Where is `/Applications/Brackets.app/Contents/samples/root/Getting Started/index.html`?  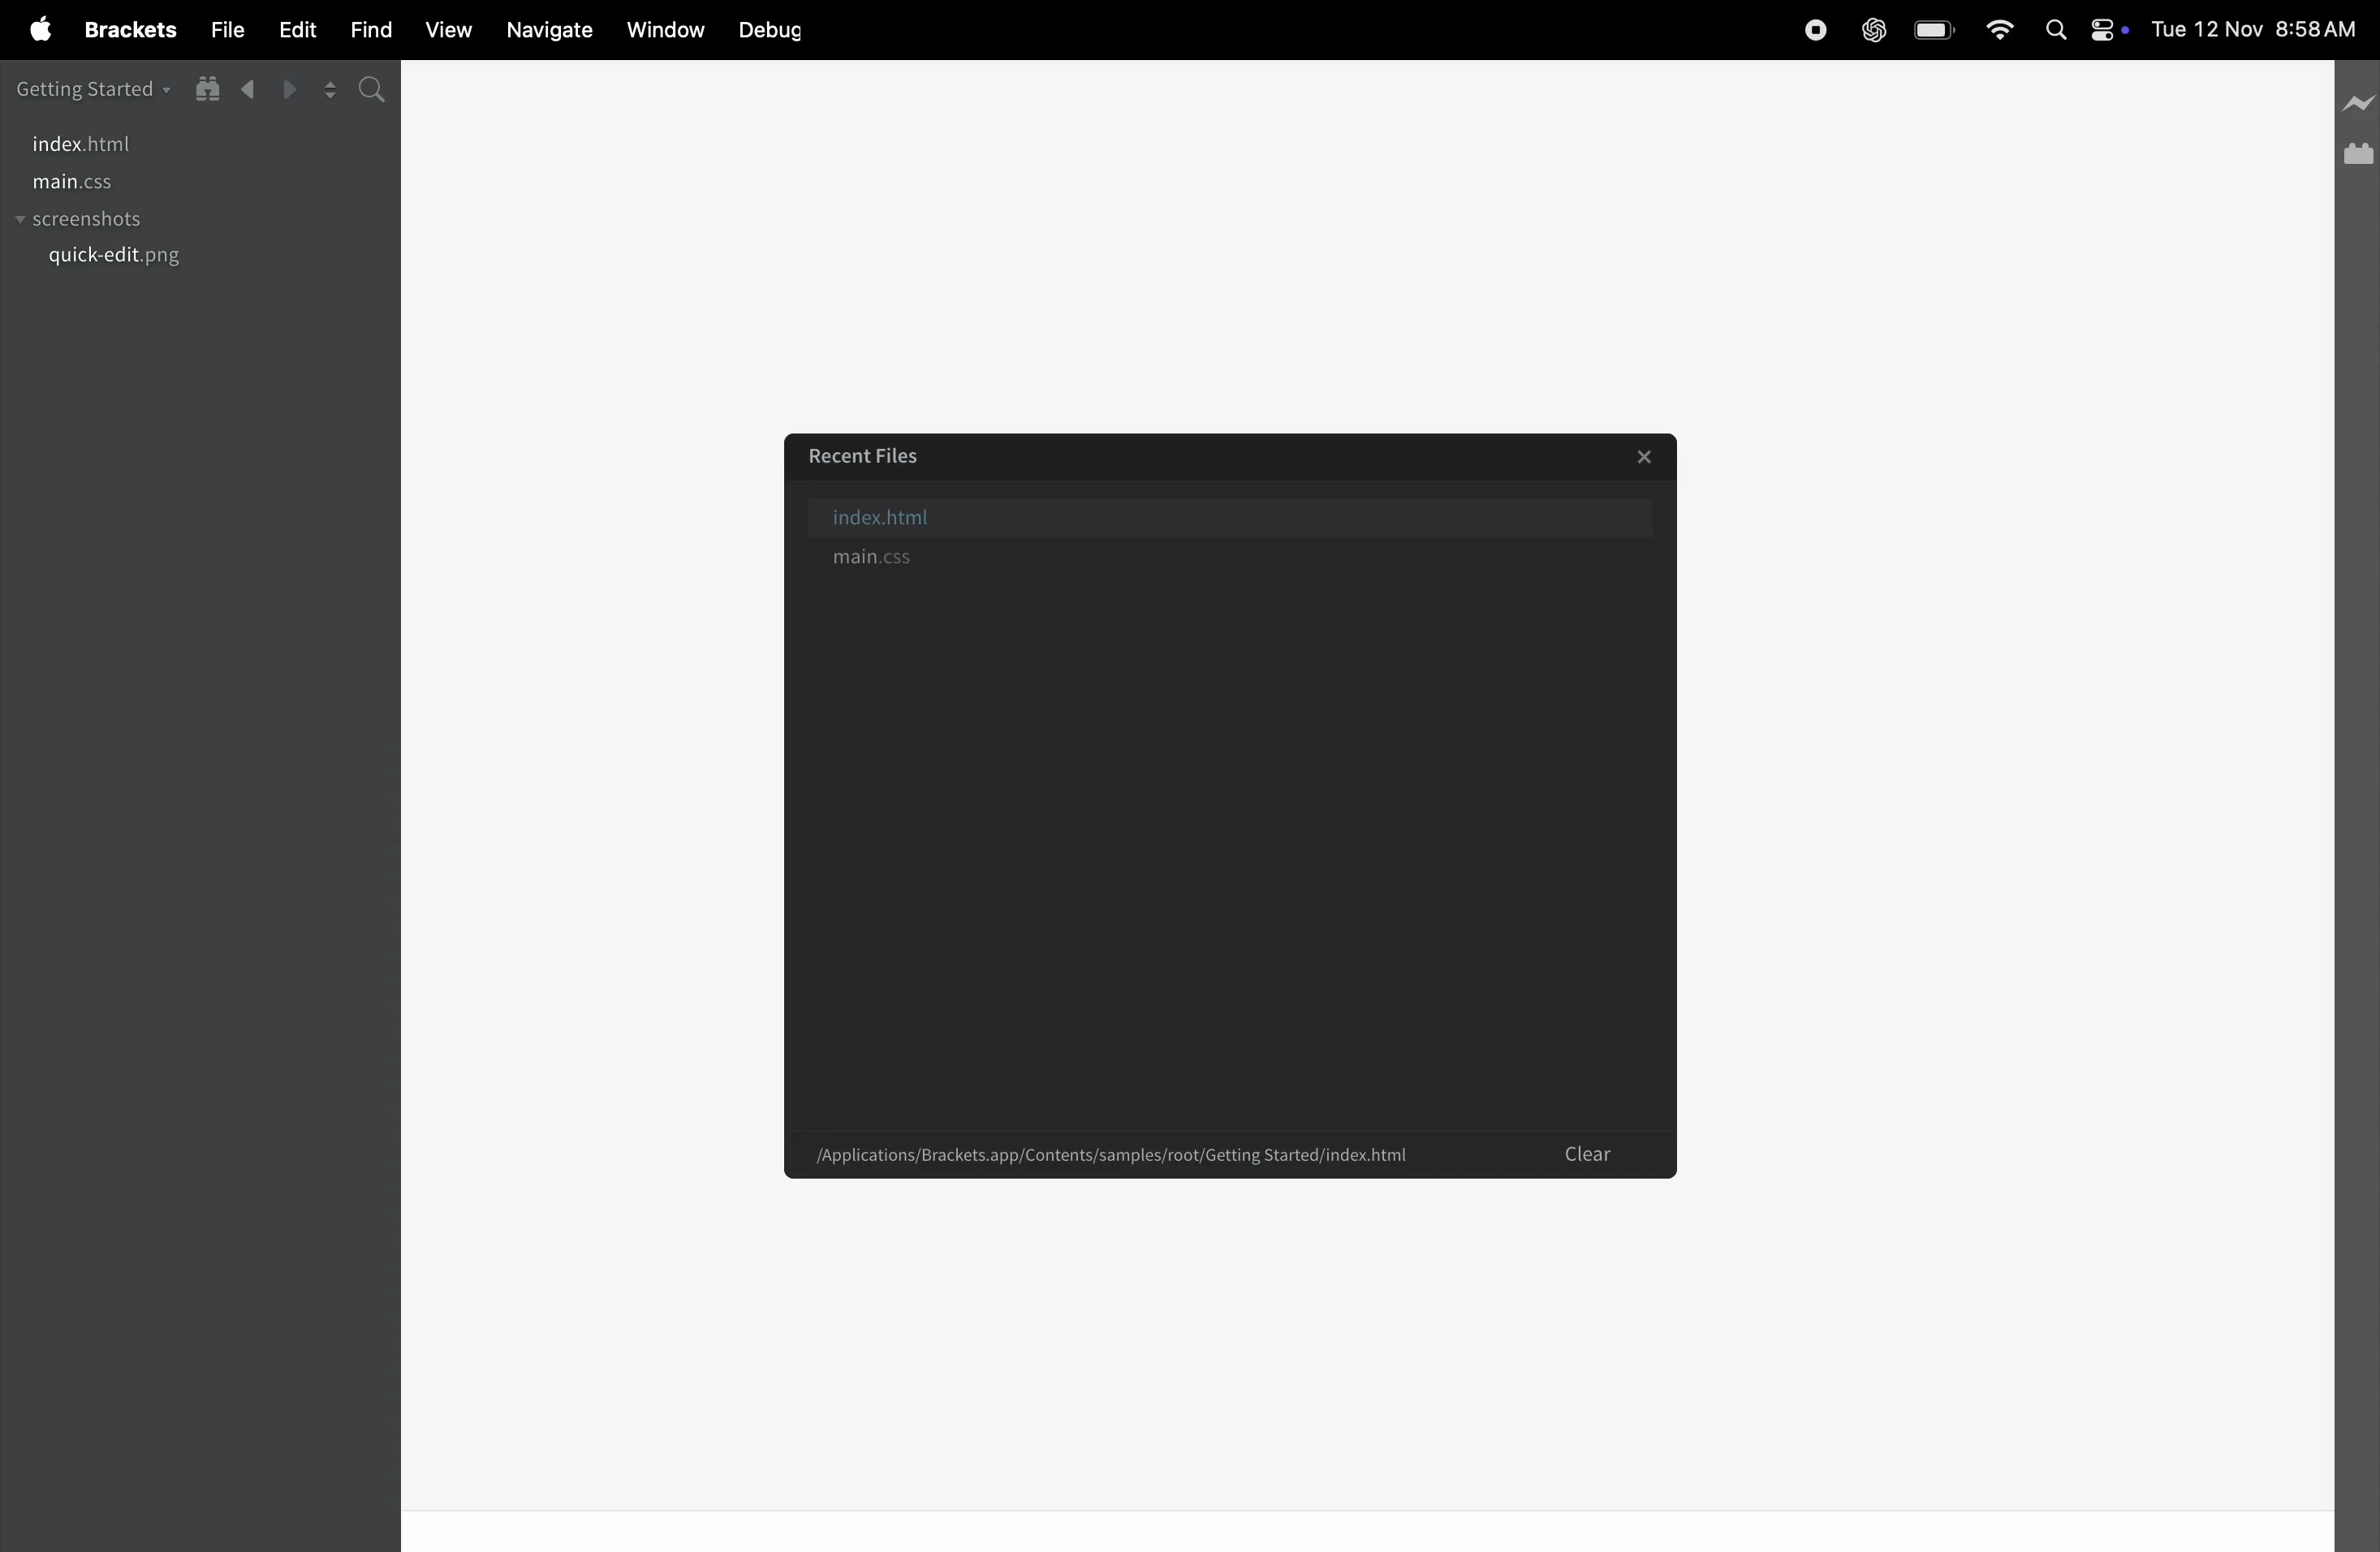
/Applications/Brackets.app/Contents/samples/root/Getting Started/index.html is located at coordinates (1113, 1154).